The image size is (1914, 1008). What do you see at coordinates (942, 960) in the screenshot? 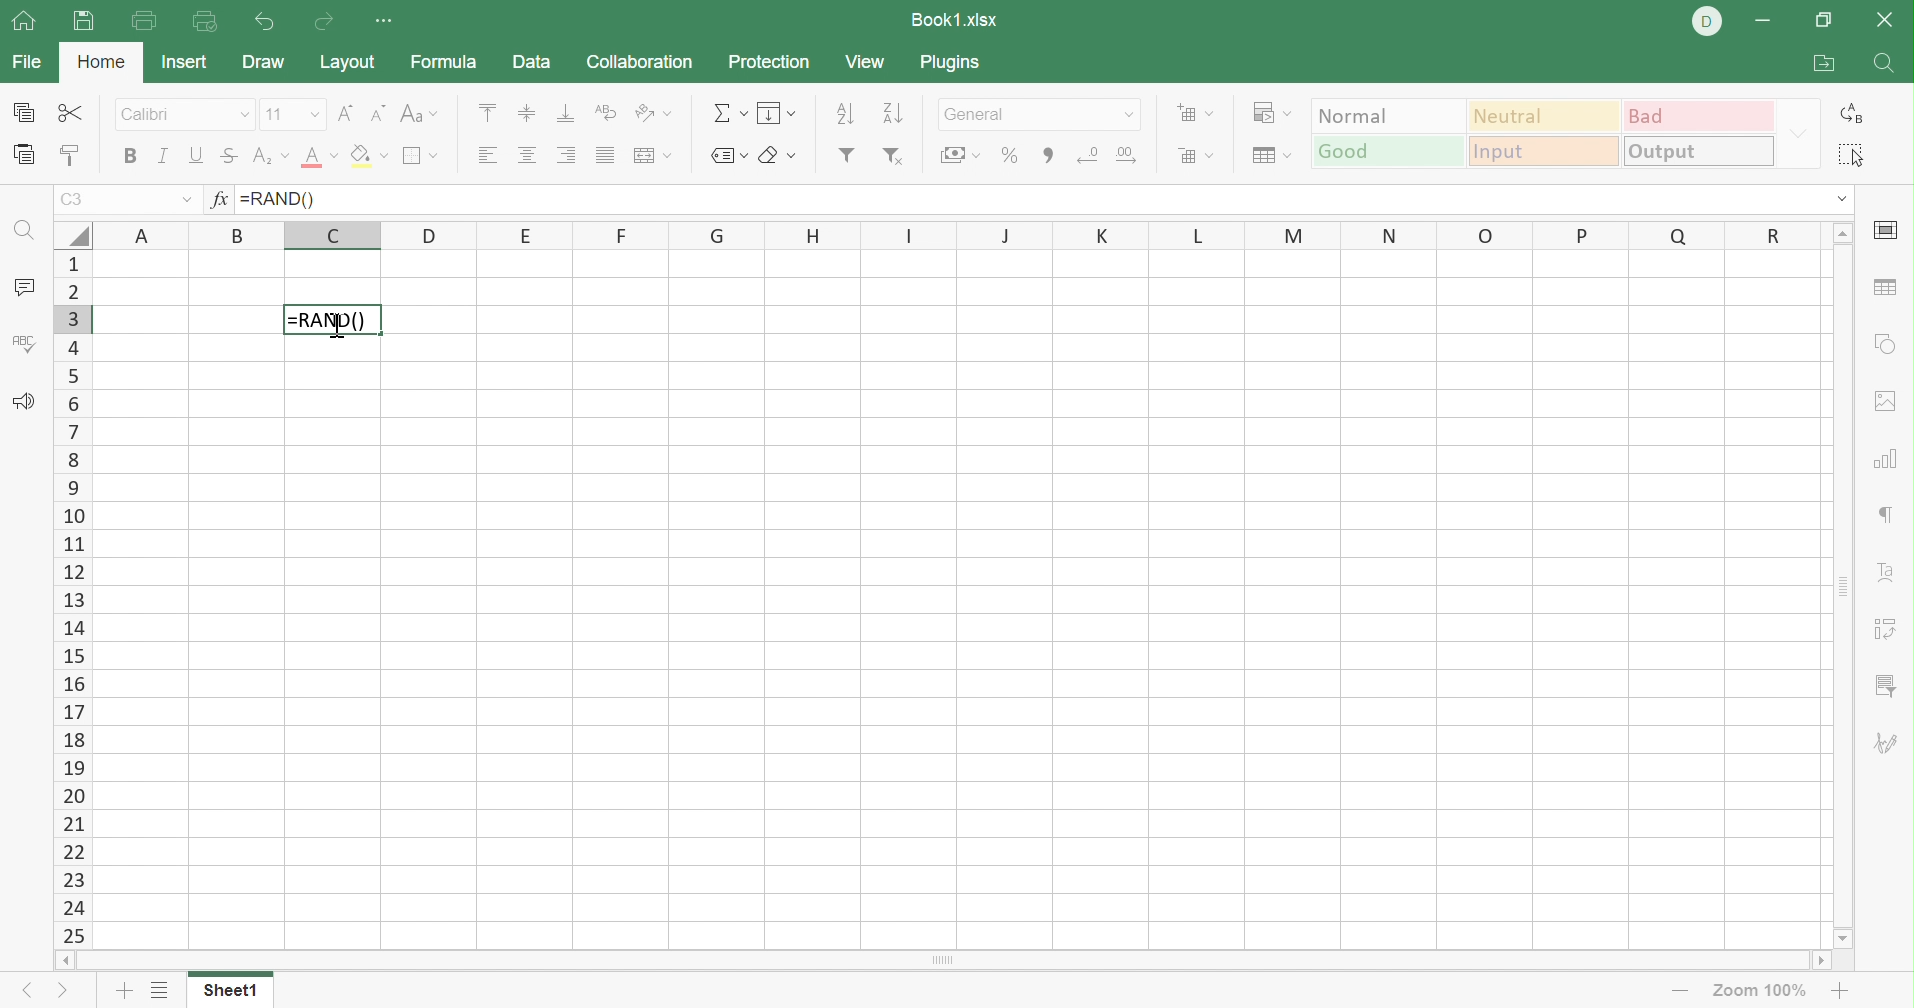
I see `Scroll bar` at bounding box center [942, 960].